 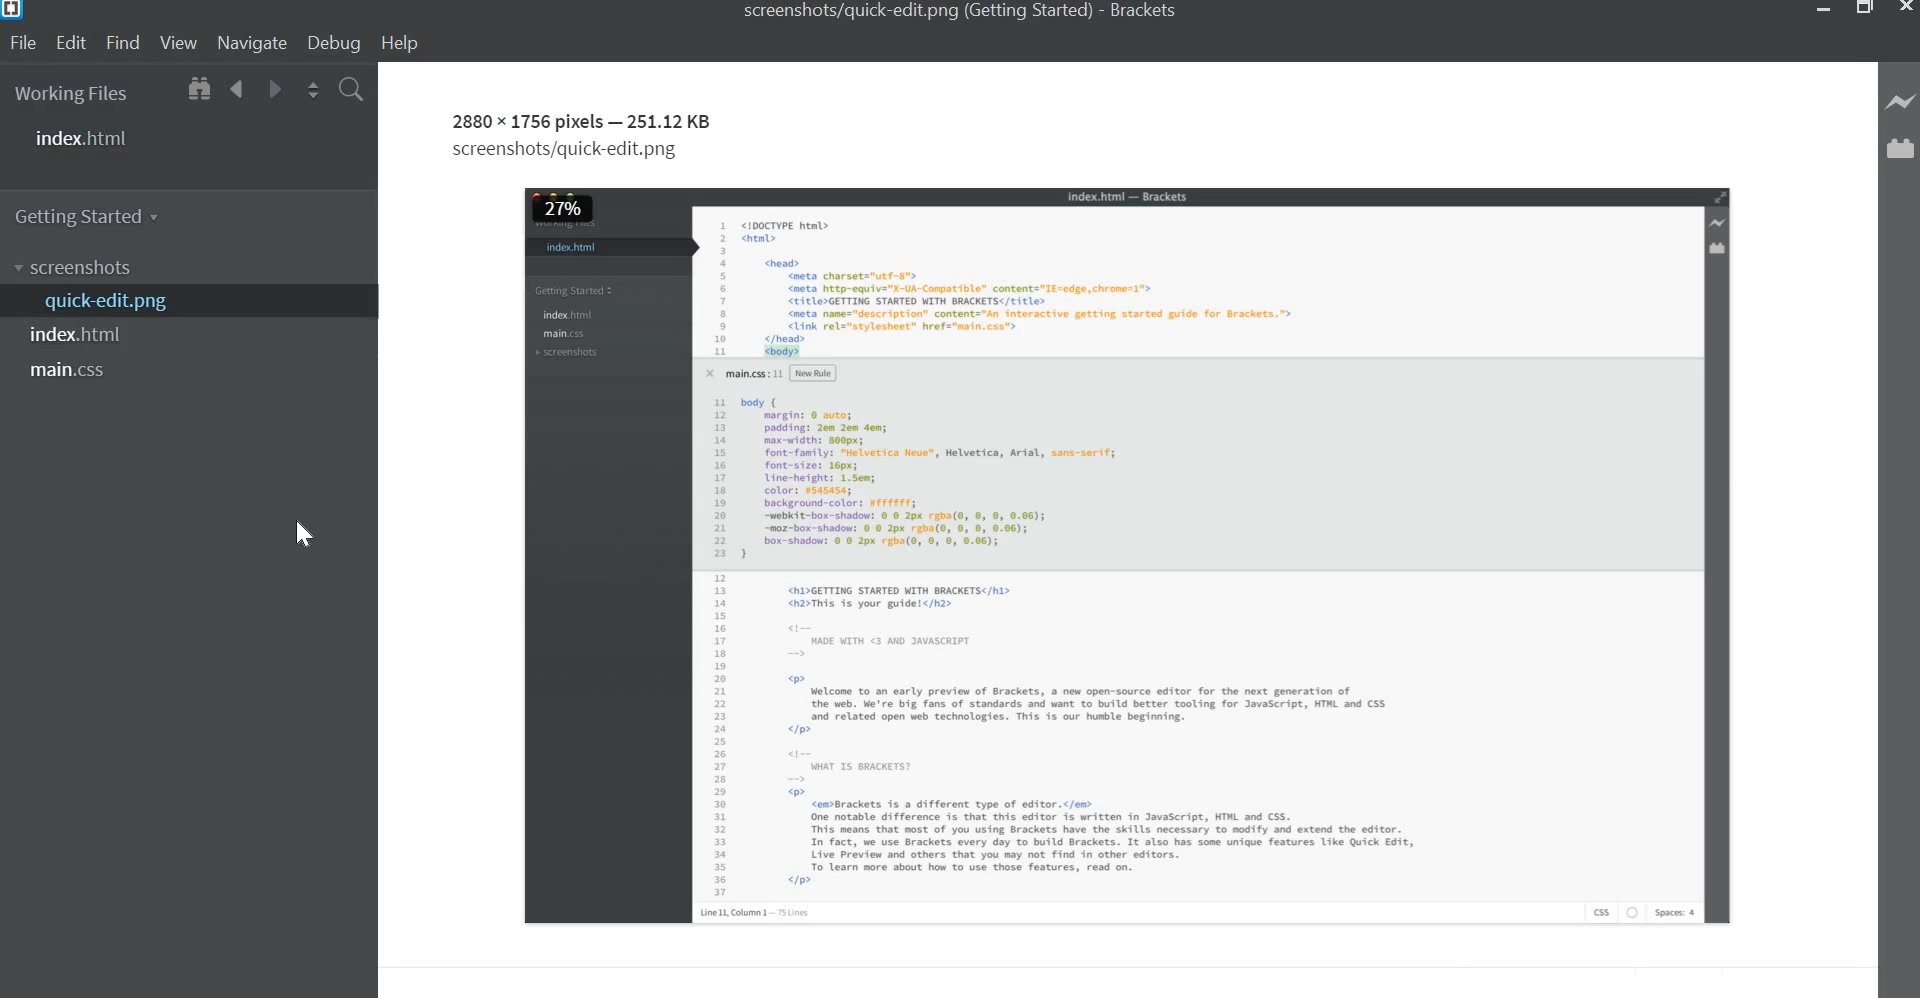 What do you see at coordinates (337, 43) in the screenshot?
I see `Debug` at bounding box center [337, 43].